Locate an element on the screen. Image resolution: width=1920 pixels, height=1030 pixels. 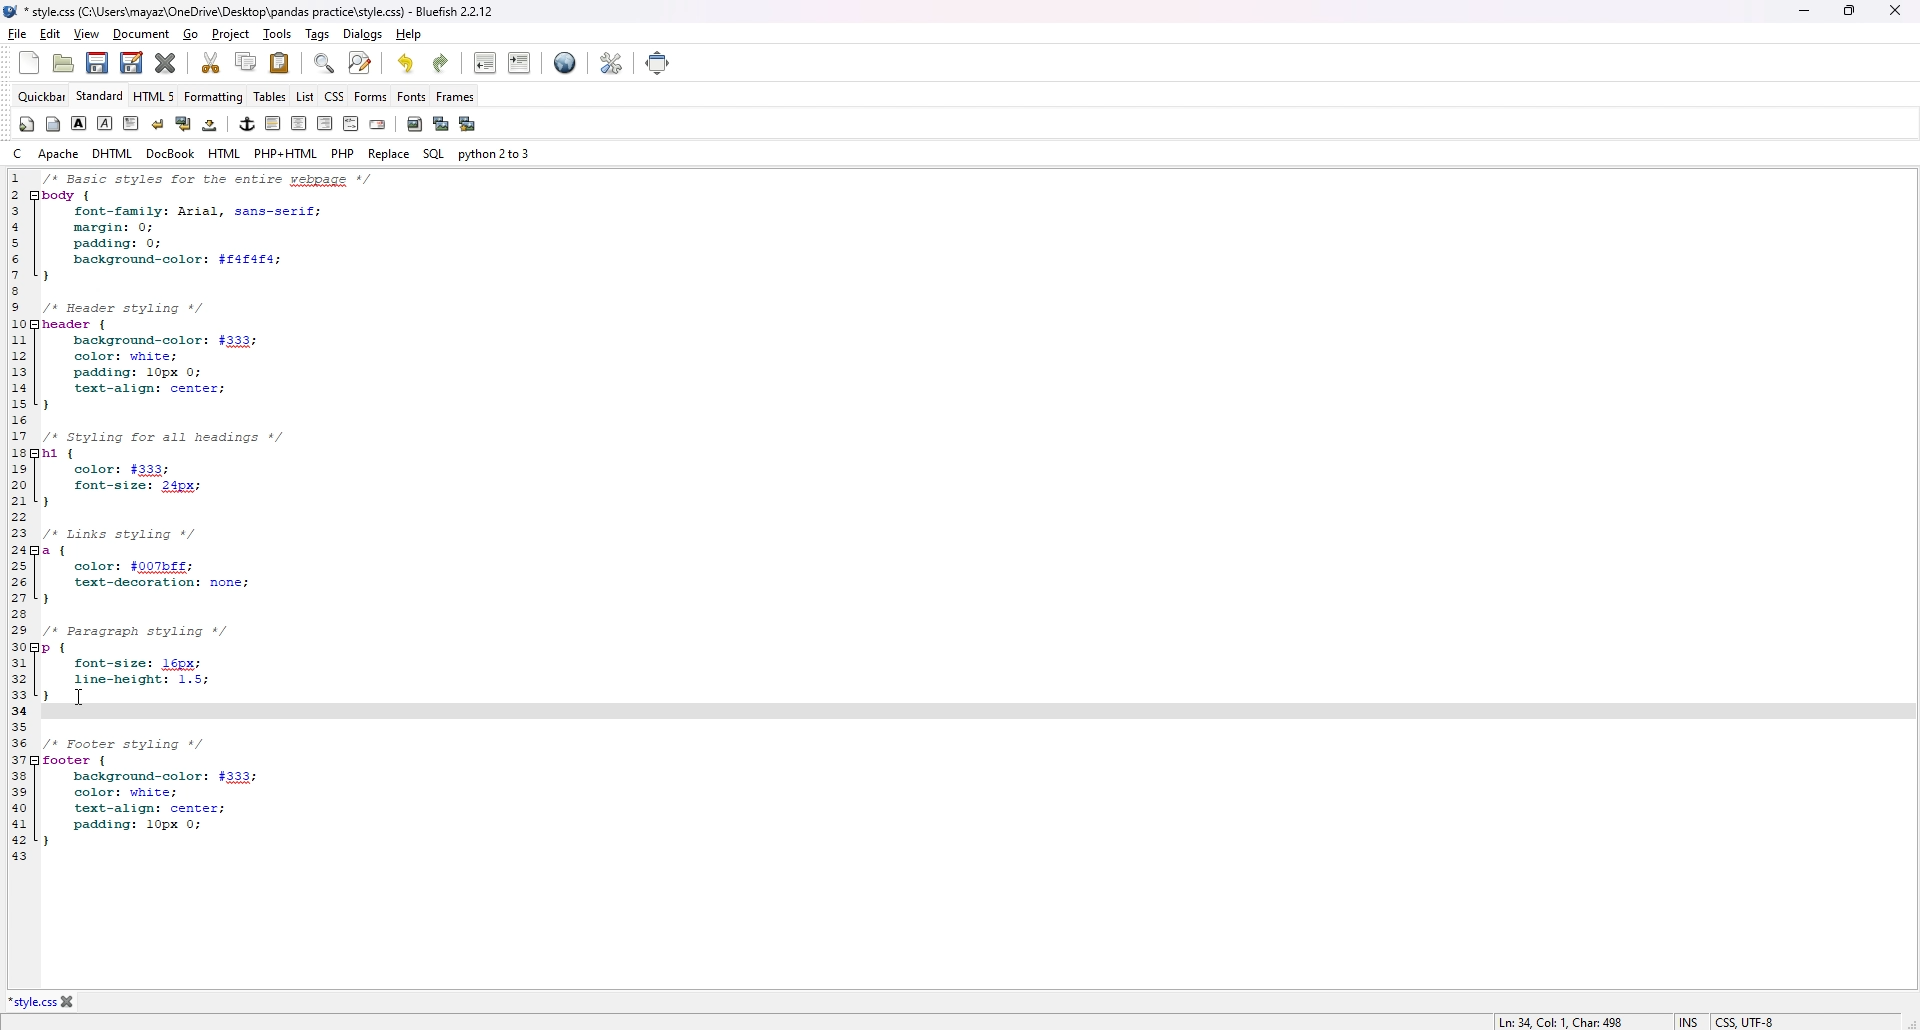
close file is located at coordinates (70, 1001).